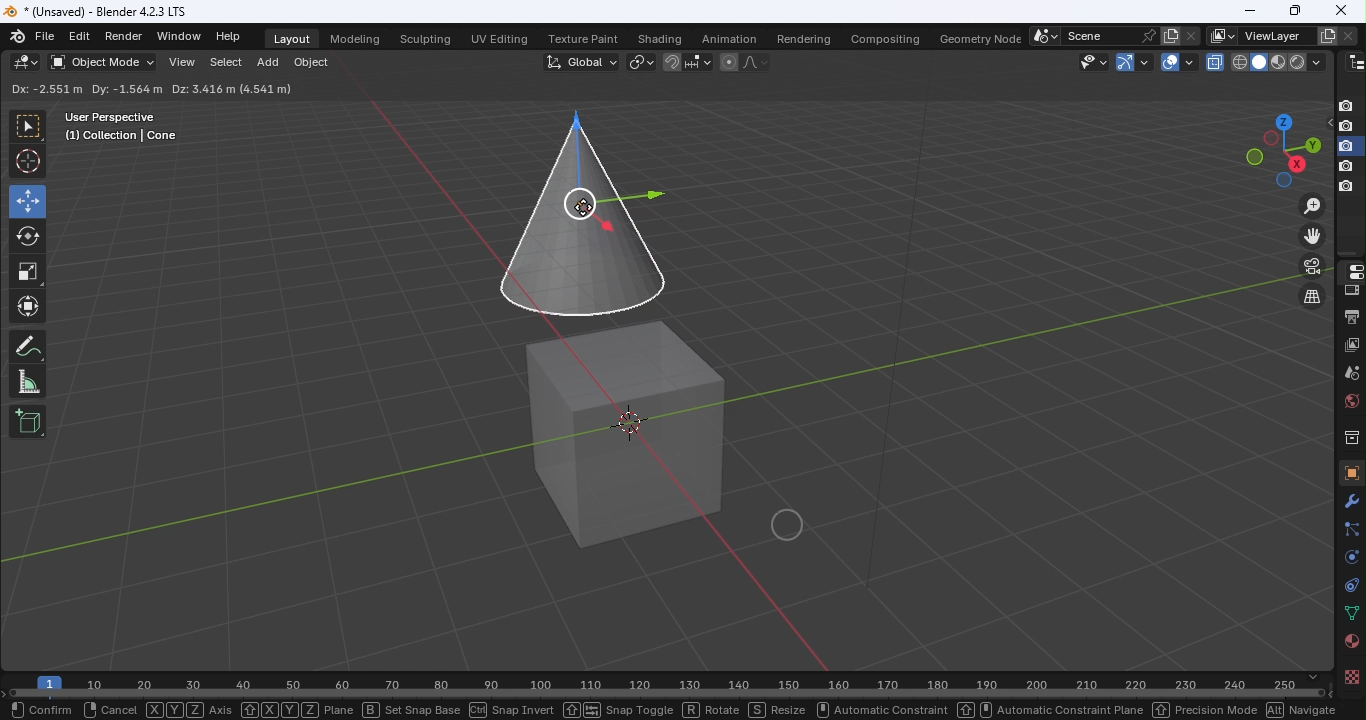  Describe the element at coordinates (1281, 120) in the screenshot. I see `Rotate the view` at that location.